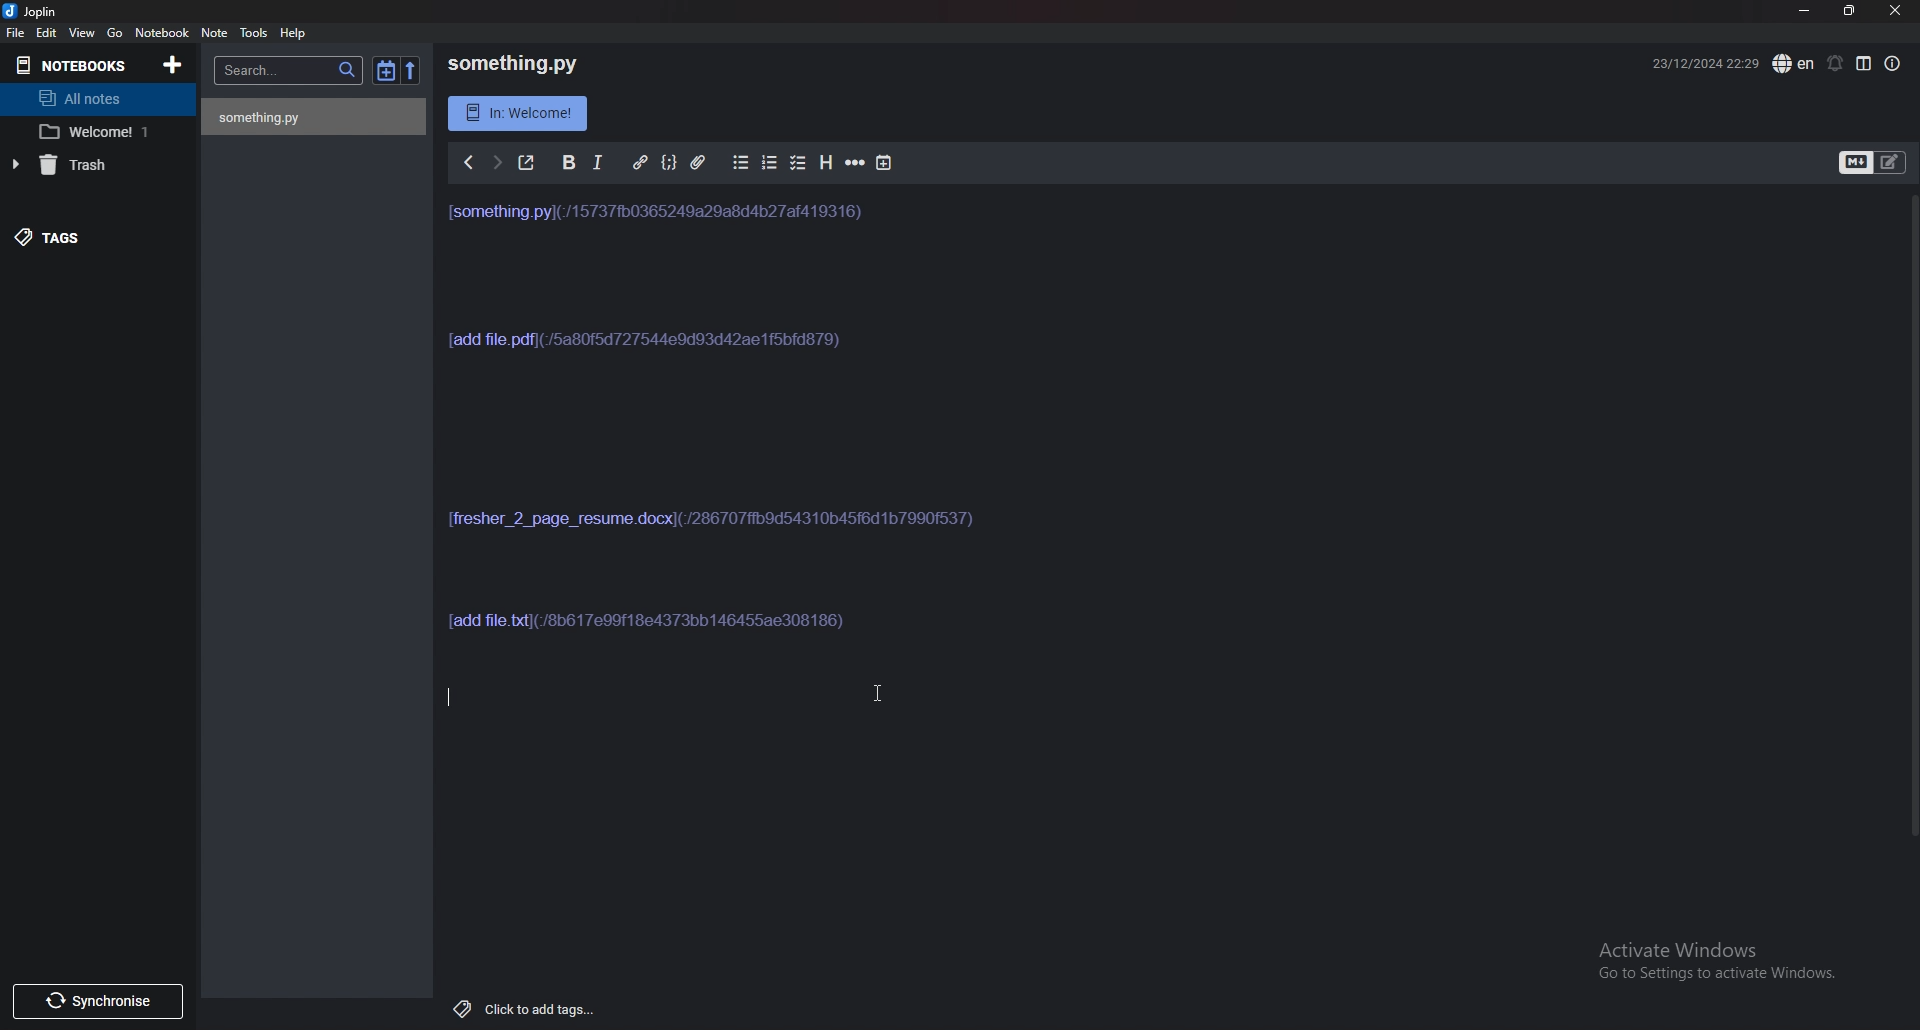  What do you see at coordinates (114, 34) in the screenshot?
I see `go` at bounding box center [114, 34].